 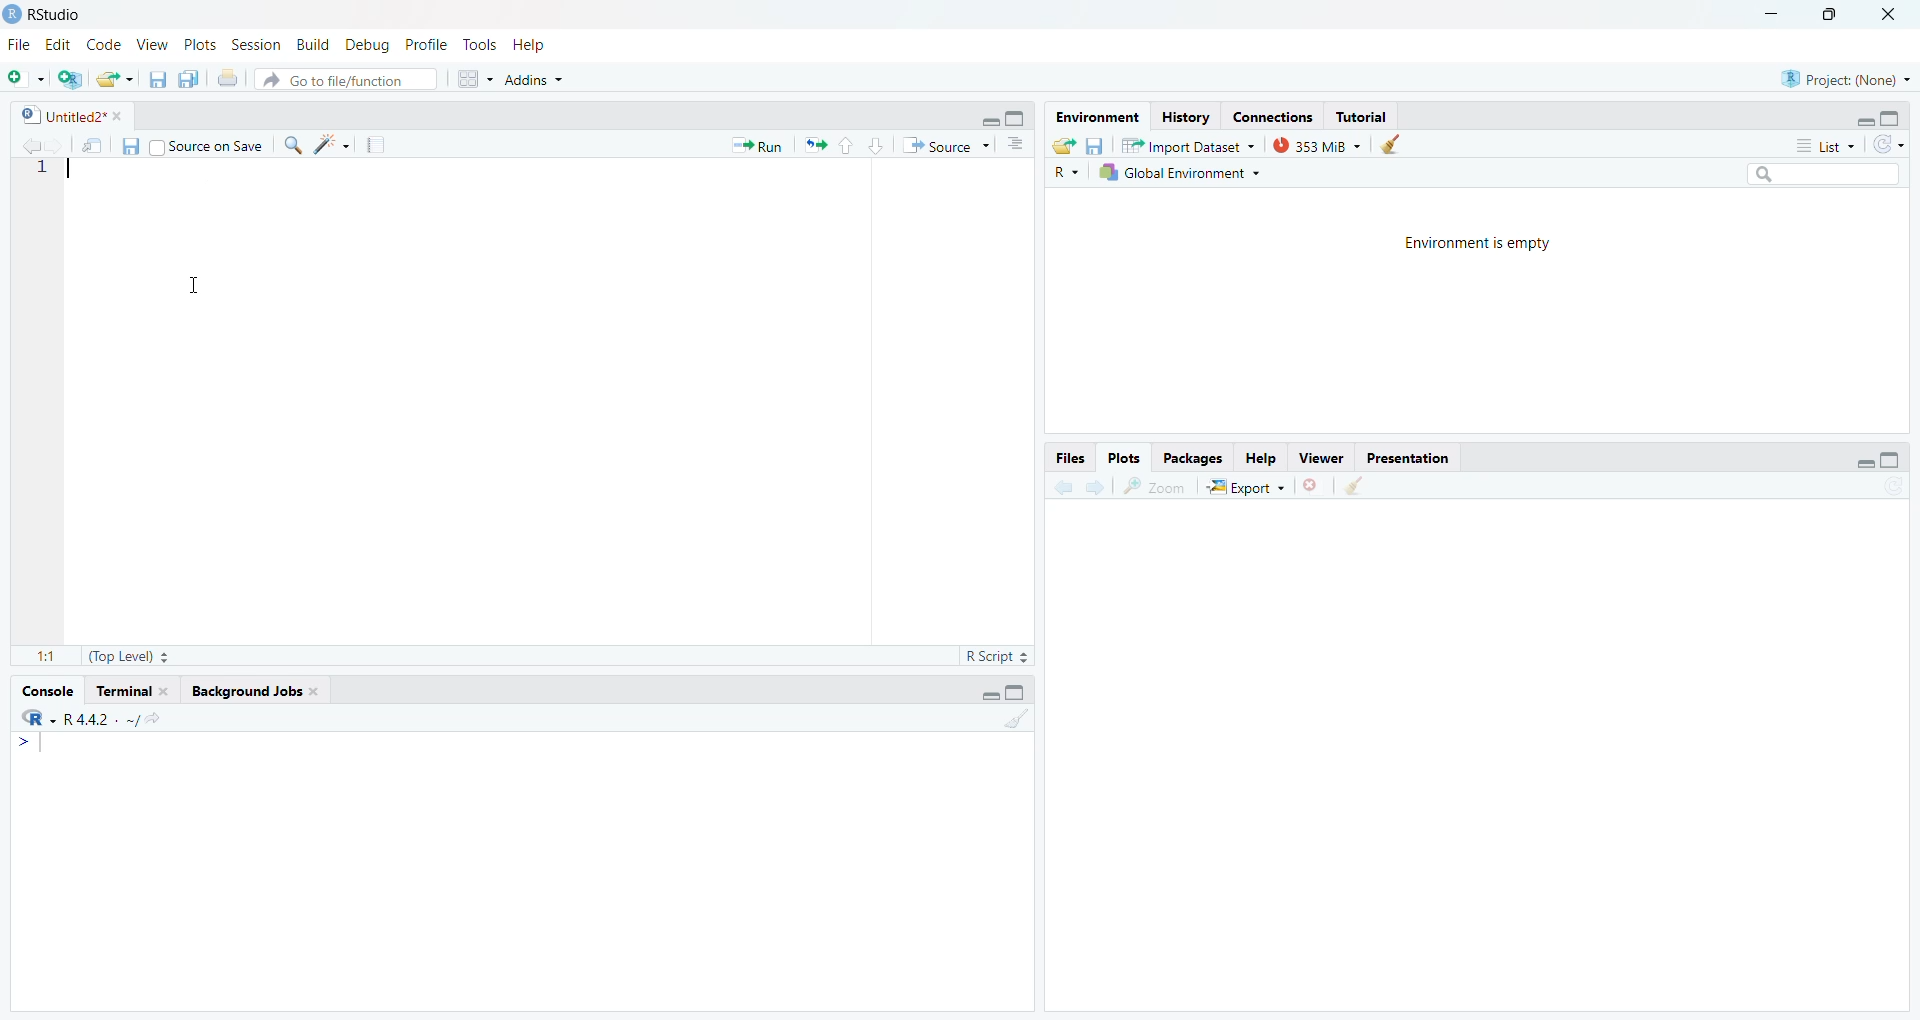 What do you see at coordinates (1187, 148) in the screenshot?
I see ` Import Dataset ~` at bounding box center [1187, 148].